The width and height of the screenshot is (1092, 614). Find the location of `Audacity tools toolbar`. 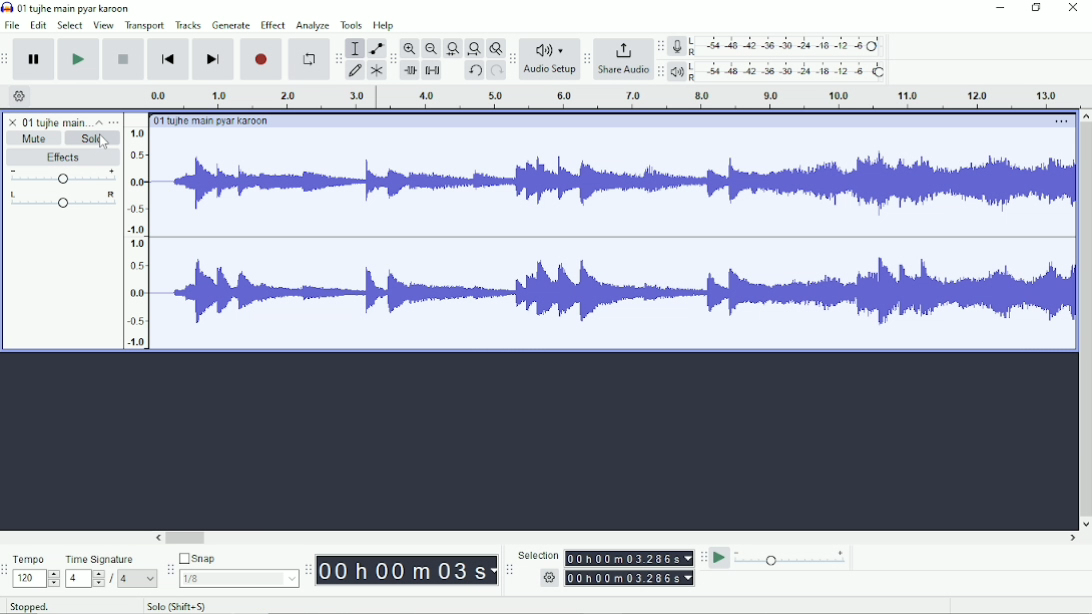

Audacity tools toolbar is located at coordinates (339, 58).